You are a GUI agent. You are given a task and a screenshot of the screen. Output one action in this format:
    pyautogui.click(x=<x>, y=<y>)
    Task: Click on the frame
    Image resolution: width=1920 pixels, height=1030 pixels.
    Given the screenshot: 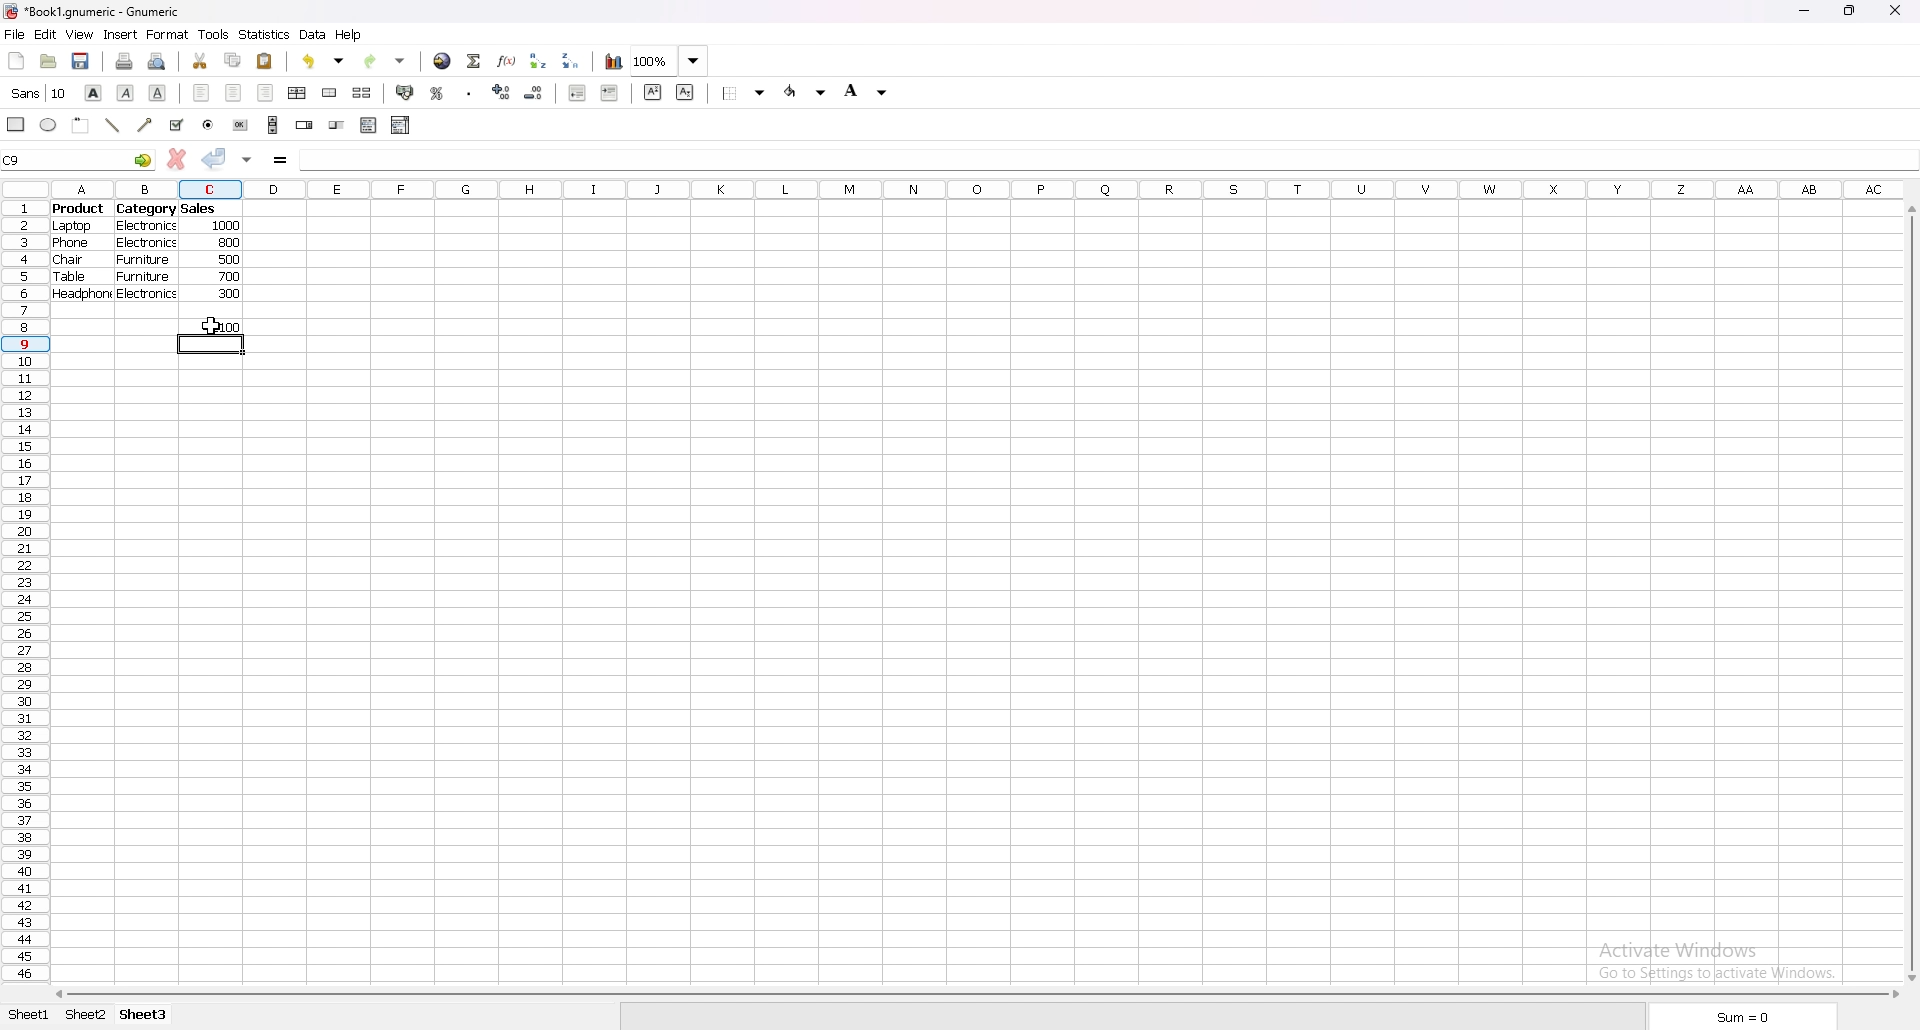 What is the action you would take?
    pyautogui.click(x=80, y=125)
    